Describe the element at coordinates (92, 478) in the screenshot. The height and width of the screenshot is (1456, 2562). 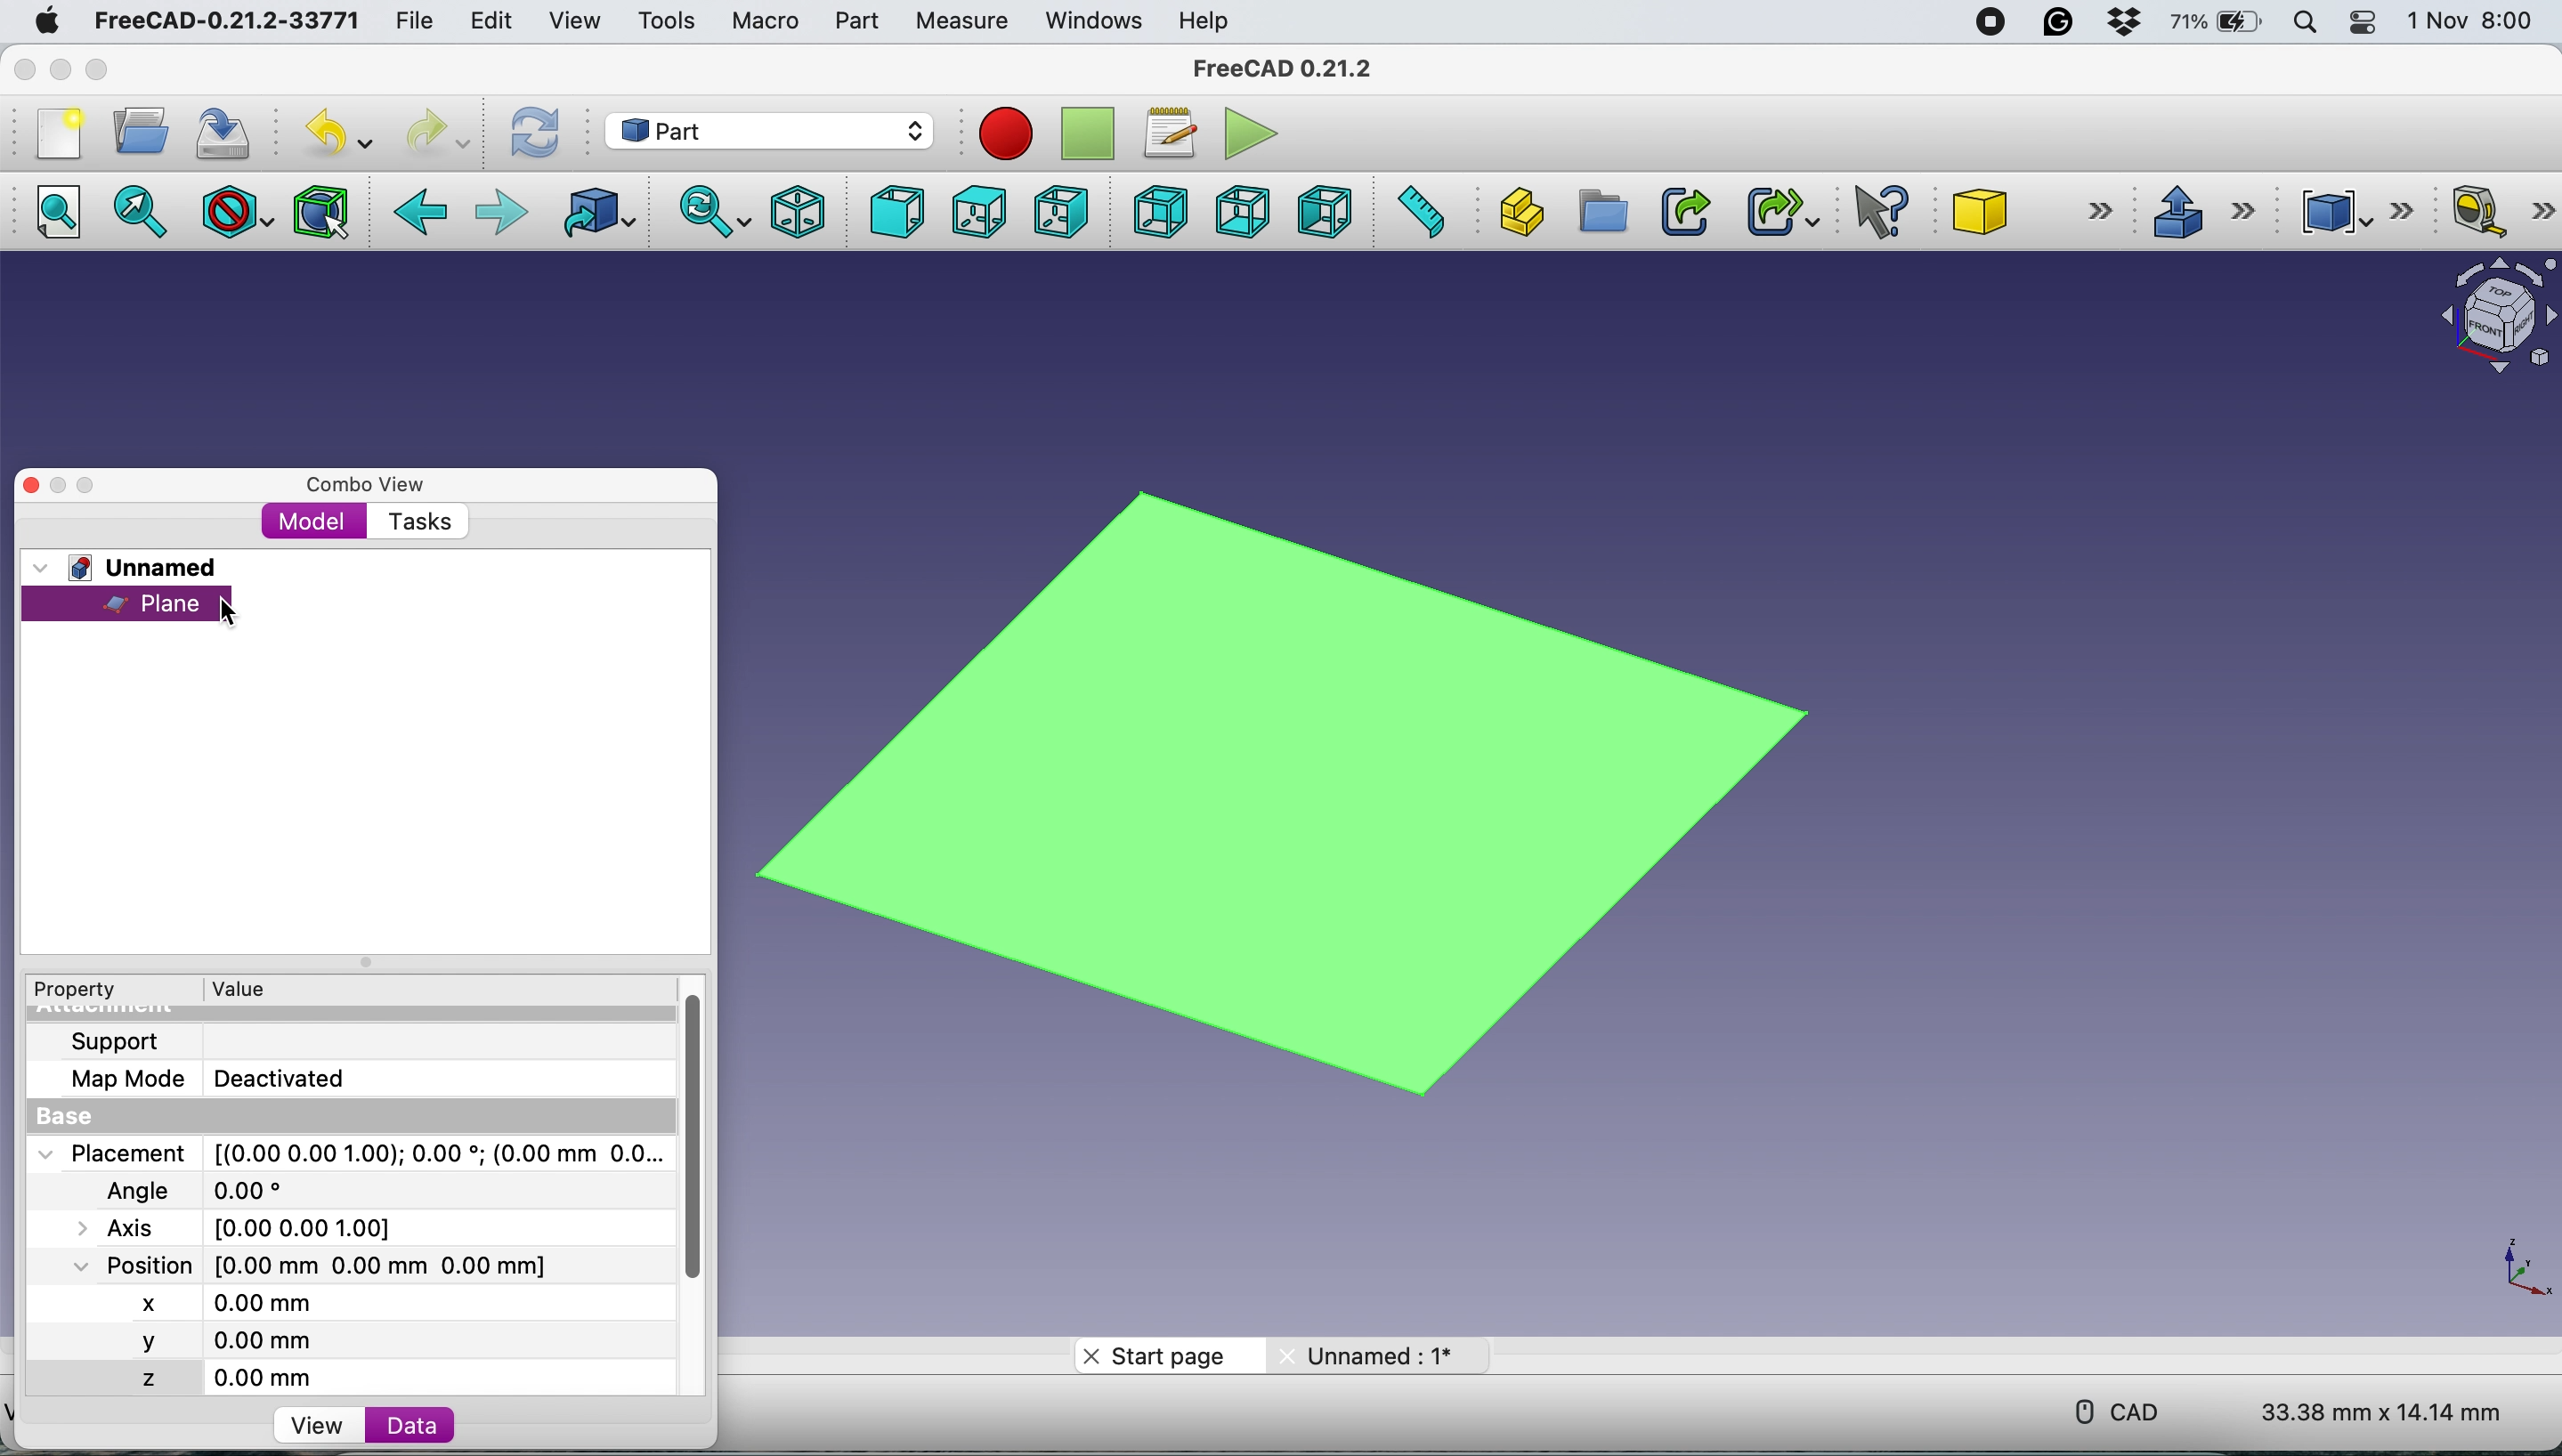
I see `maximise` at that location.